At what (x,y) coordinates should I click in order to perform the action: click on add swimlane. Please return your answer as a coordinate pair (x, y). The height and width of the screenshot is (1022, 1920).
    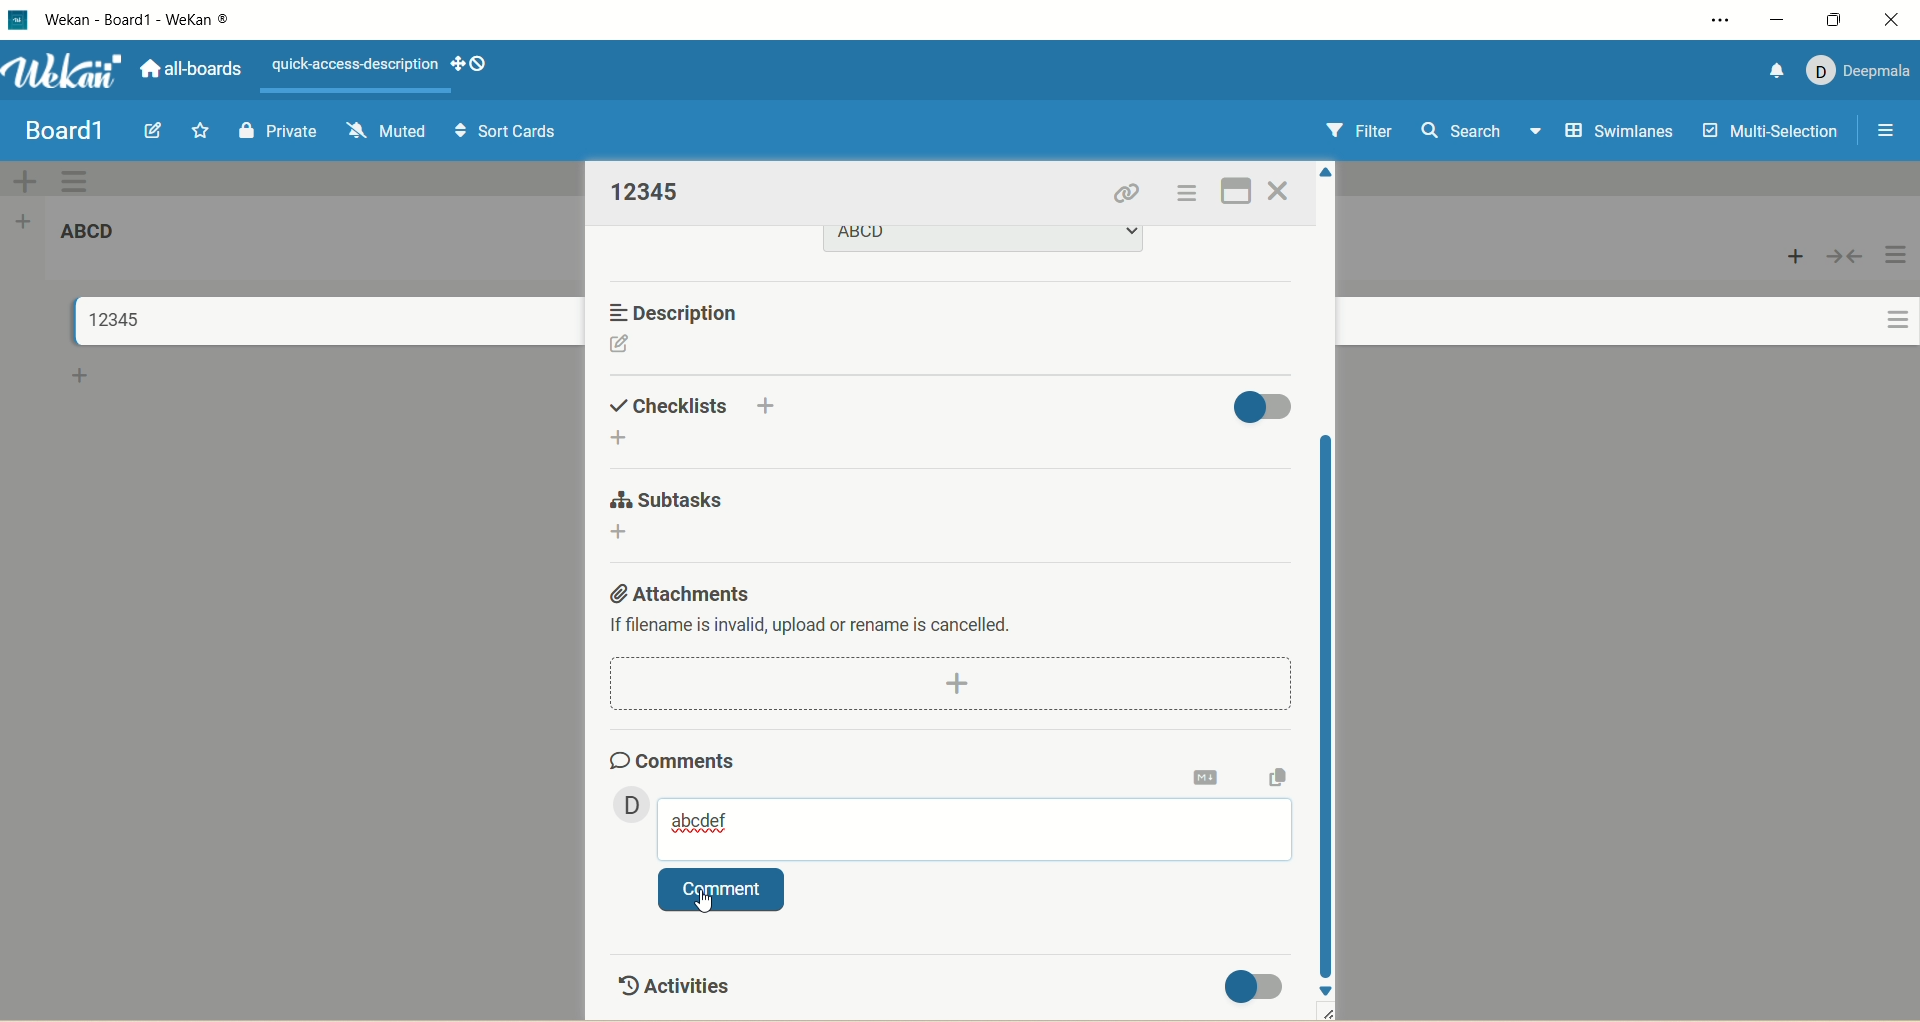
    Looking at the image, I should click on (21, 180).